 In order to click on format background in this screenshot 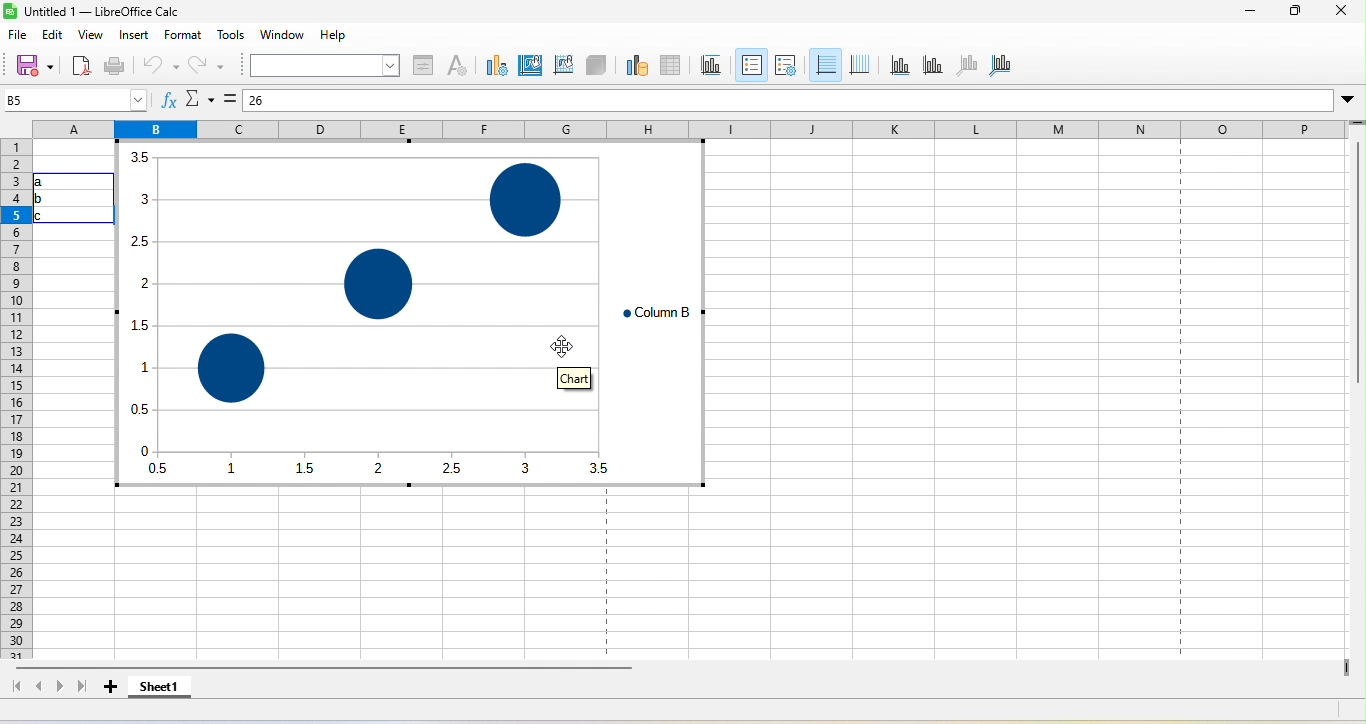, I will do `click(529, 68)`.